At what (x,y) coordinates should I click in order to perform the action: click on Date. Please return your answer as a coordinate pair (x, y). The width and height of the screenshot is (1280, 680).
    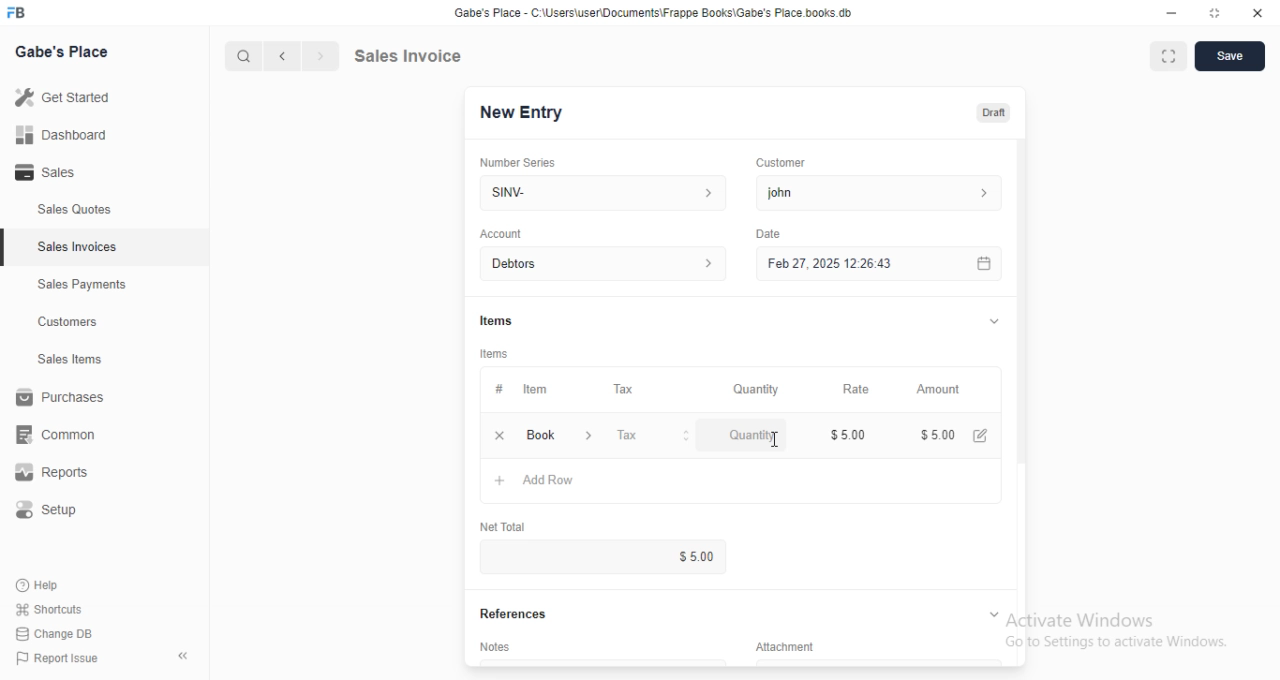
    Looking at the image, I should click on (770, 232).